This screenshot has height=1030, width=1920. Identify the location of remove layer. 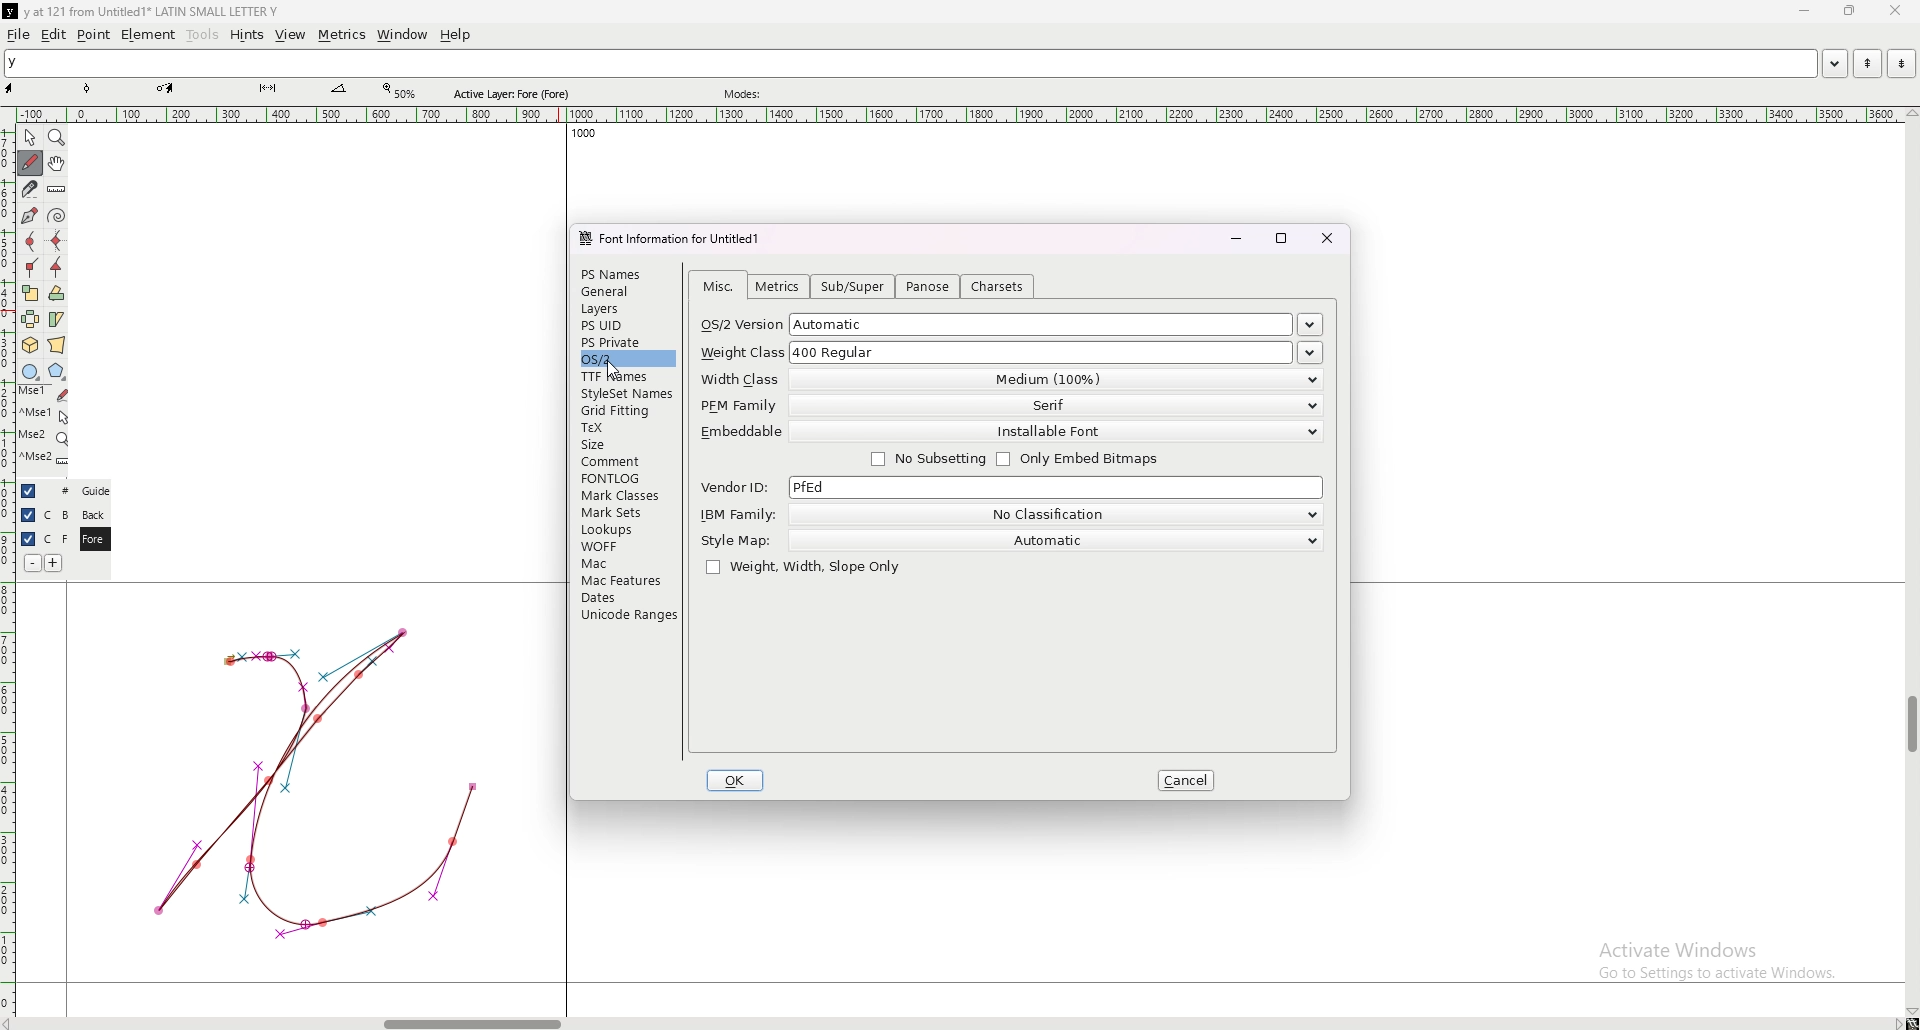
(32, 563).